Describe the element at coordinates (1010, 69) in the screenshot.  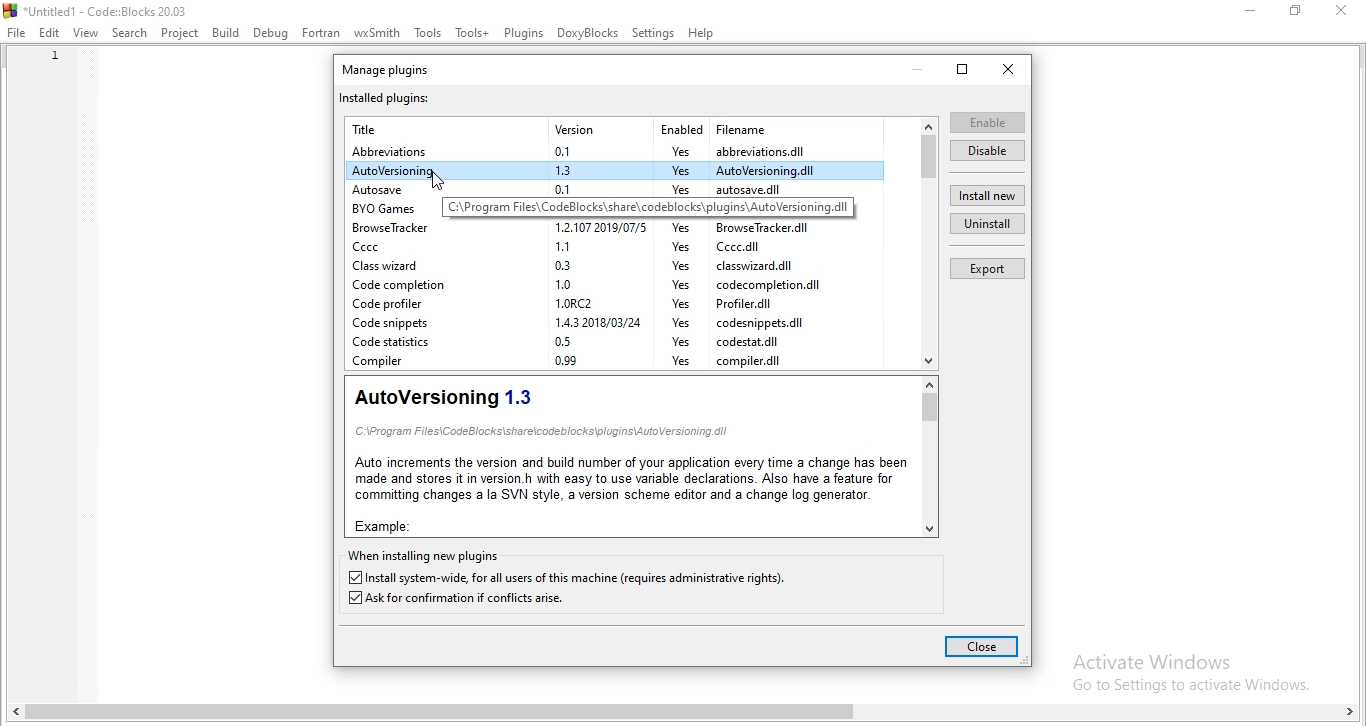
I see `close` at that location.